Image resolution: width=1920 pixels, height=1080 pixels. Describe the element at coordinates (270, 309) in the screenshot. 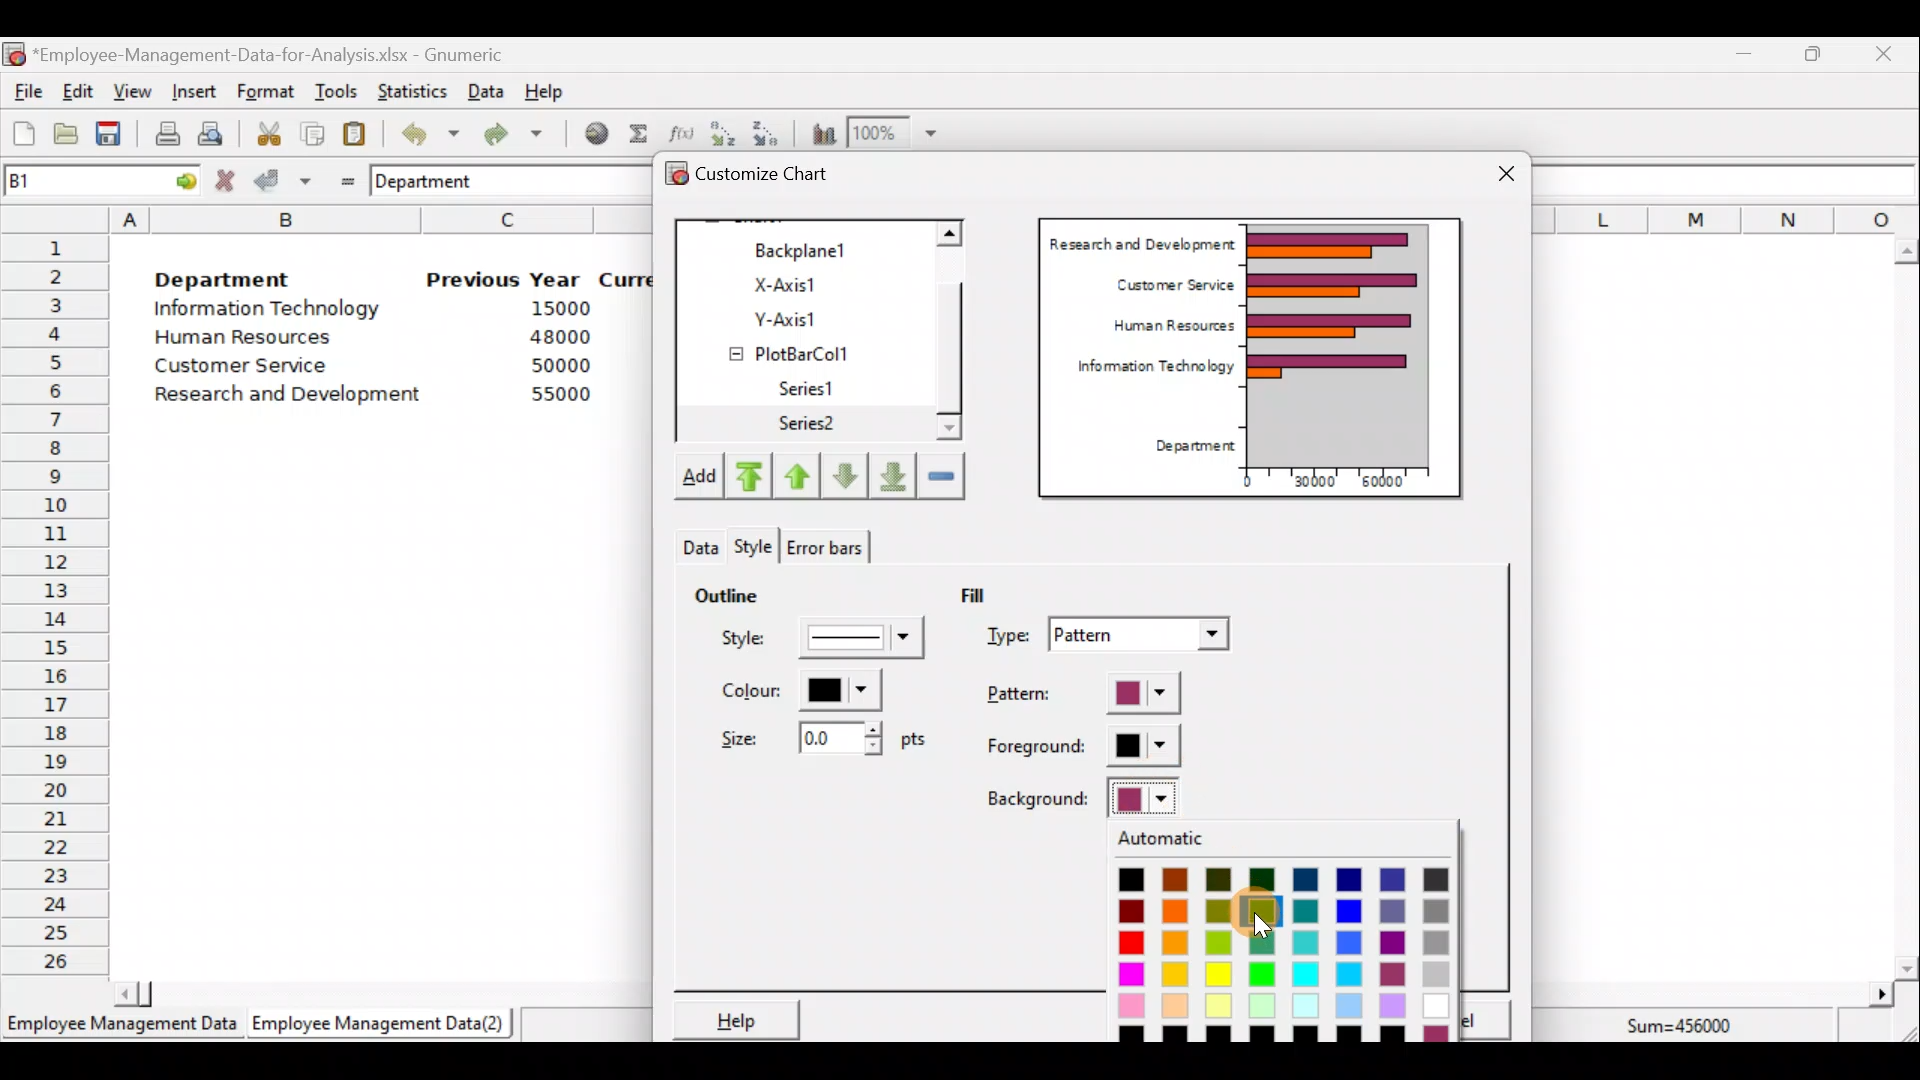

I see `Information Technology` at that location.